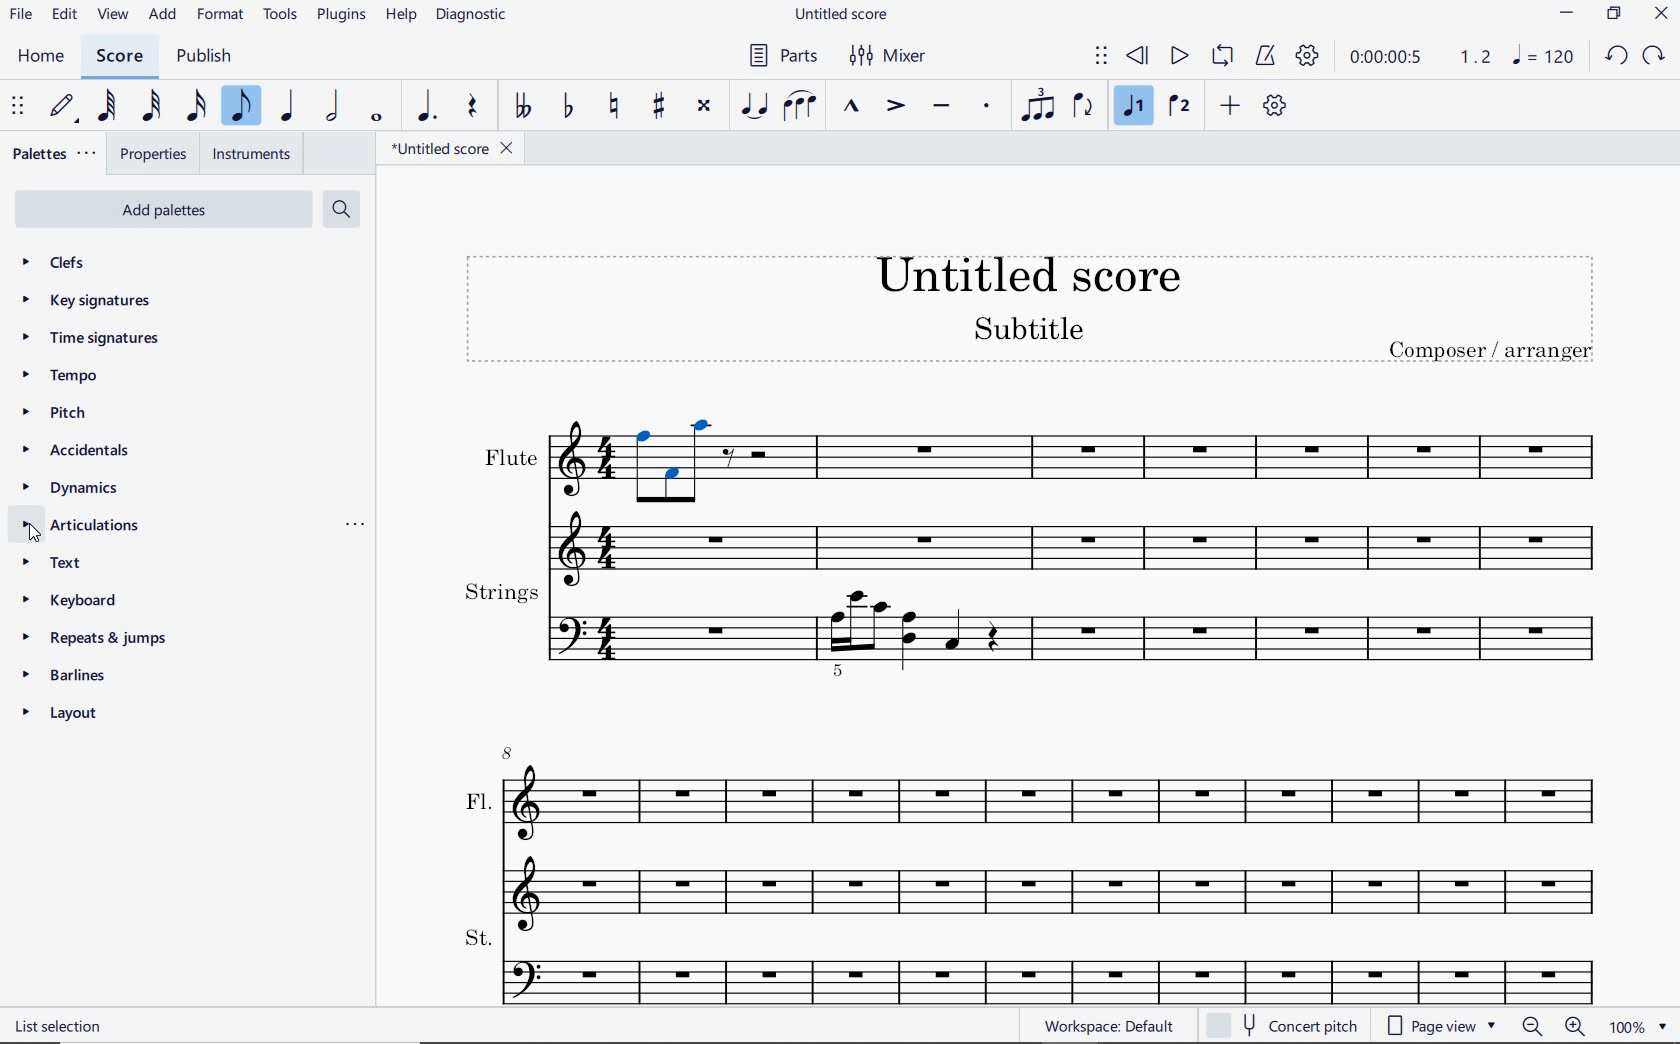 The height and width of the screenshot is (1044, 1680). Describe the element at coordinates (110, 16) in the screenshot. I see `view` at that location.